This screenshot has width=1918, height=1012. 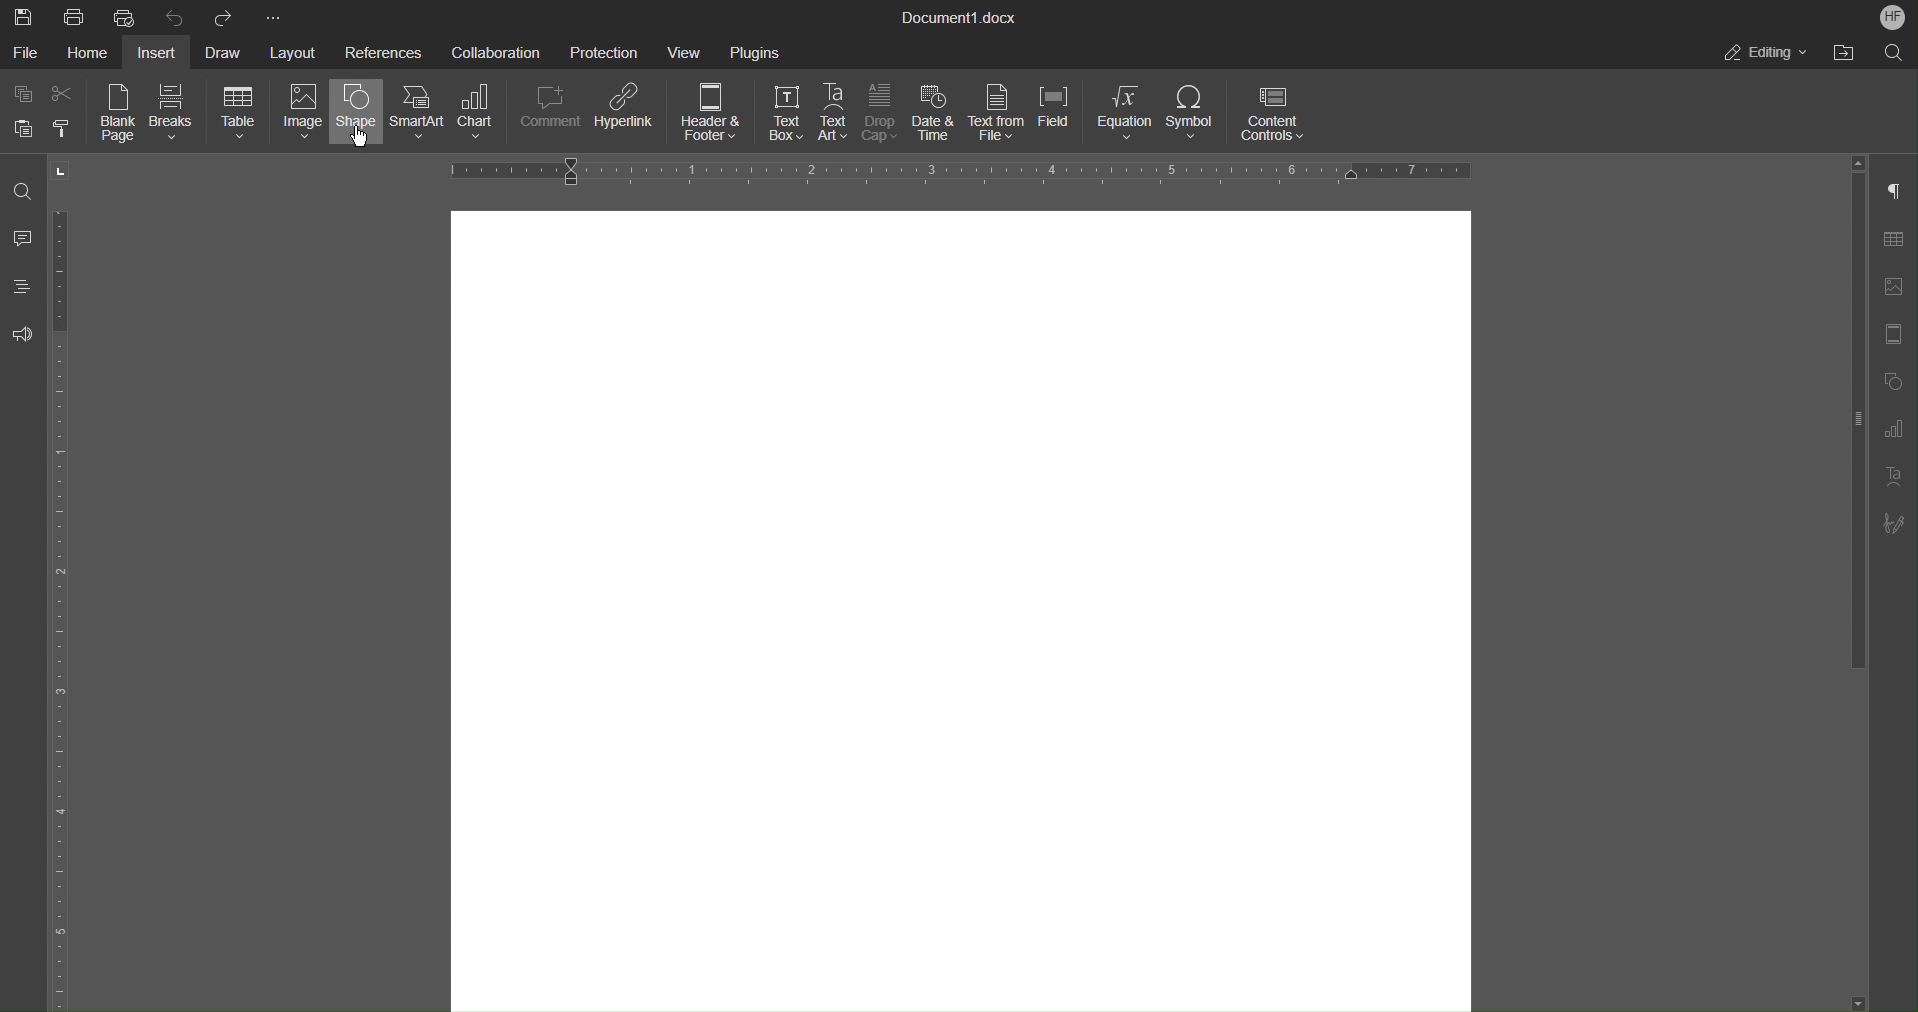 What do you see at coordinates (383, 52) in the screenshot?
I see `References` at bounding box center [383, 52].